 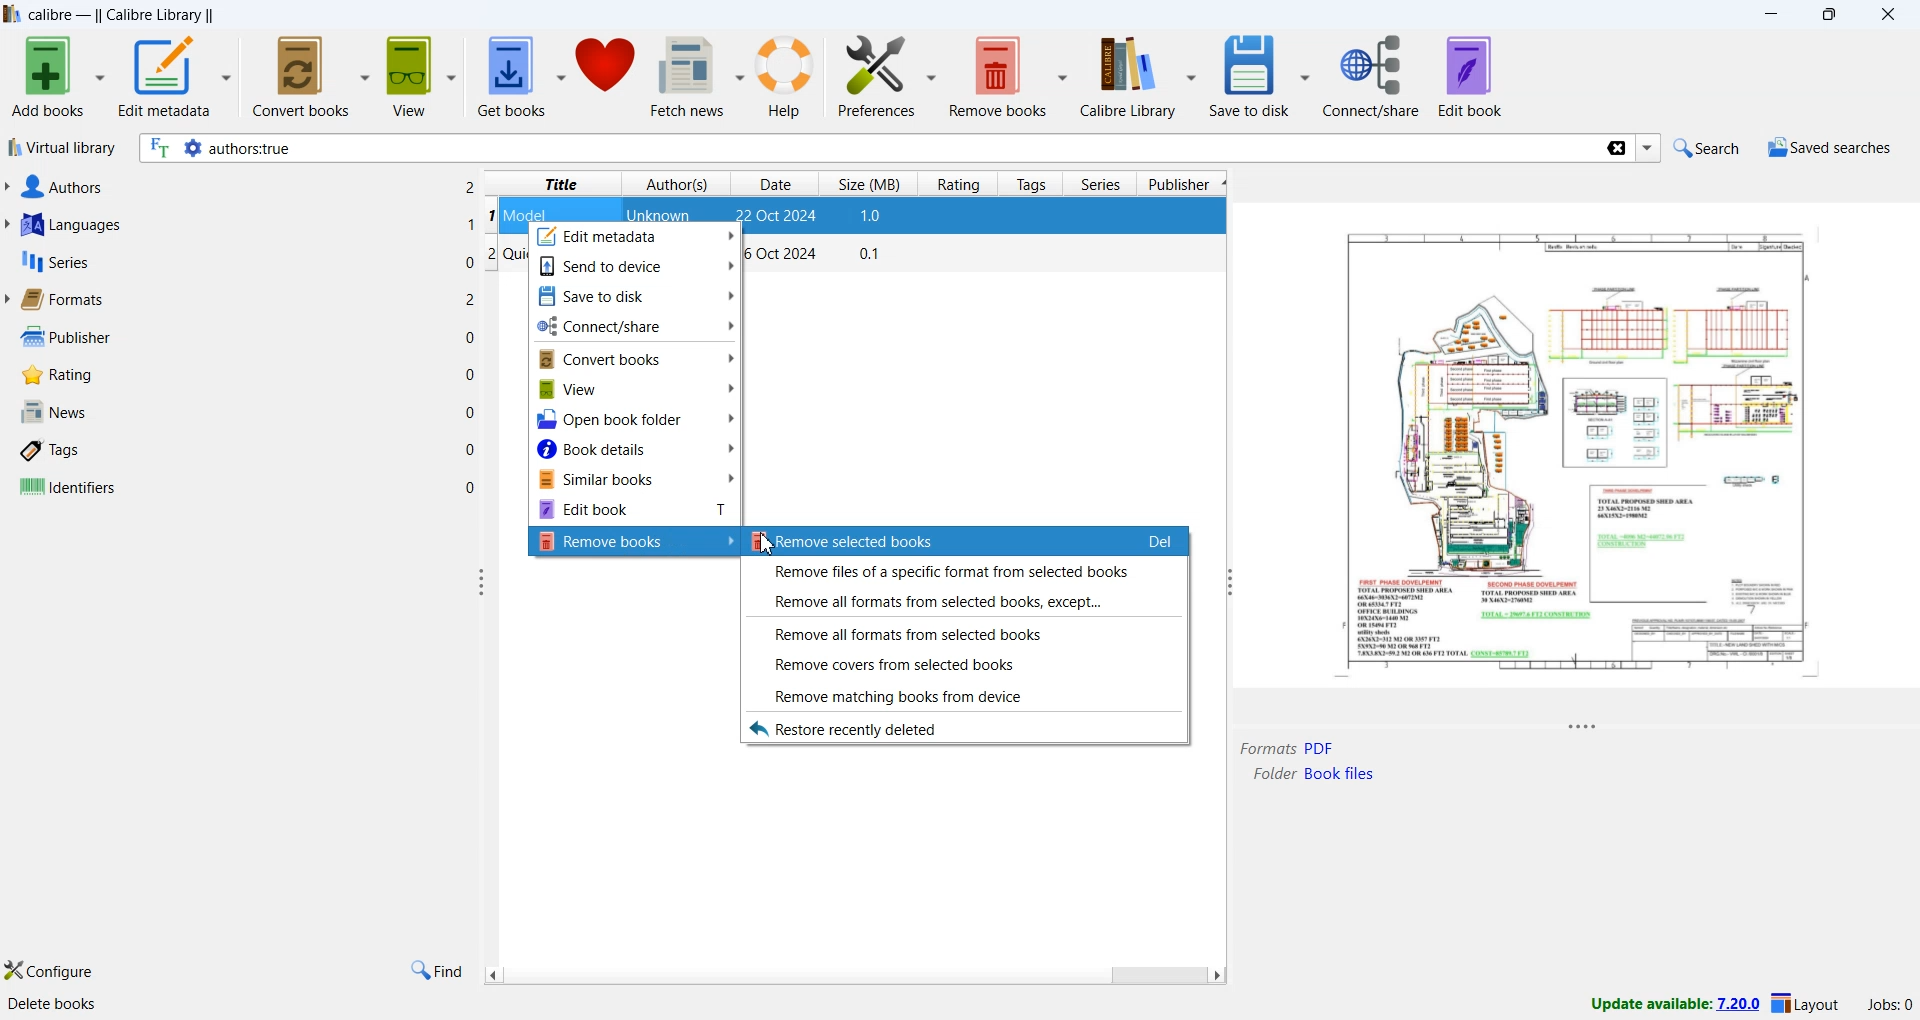 What do you see at coordinates (1577, 468) in the screenshot?
I see `Book Detail Window` at bounding box center [1577, 468].